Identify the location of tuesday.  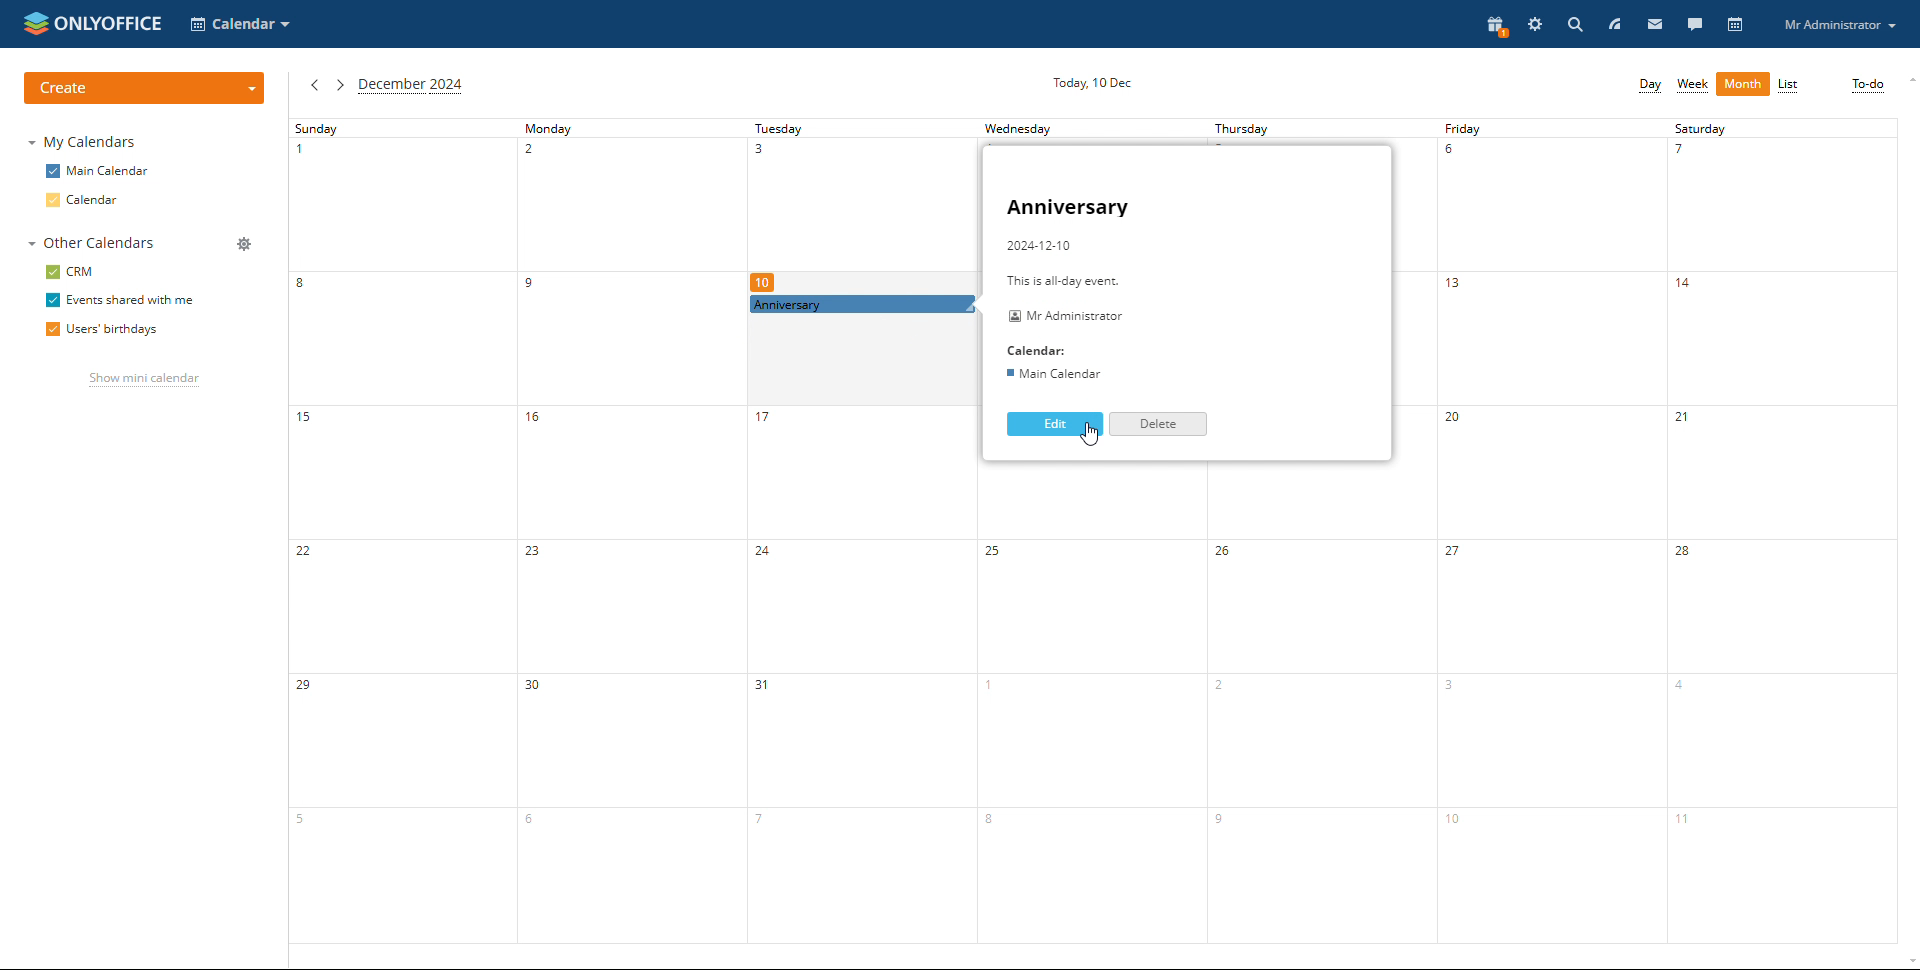
(864, 629).